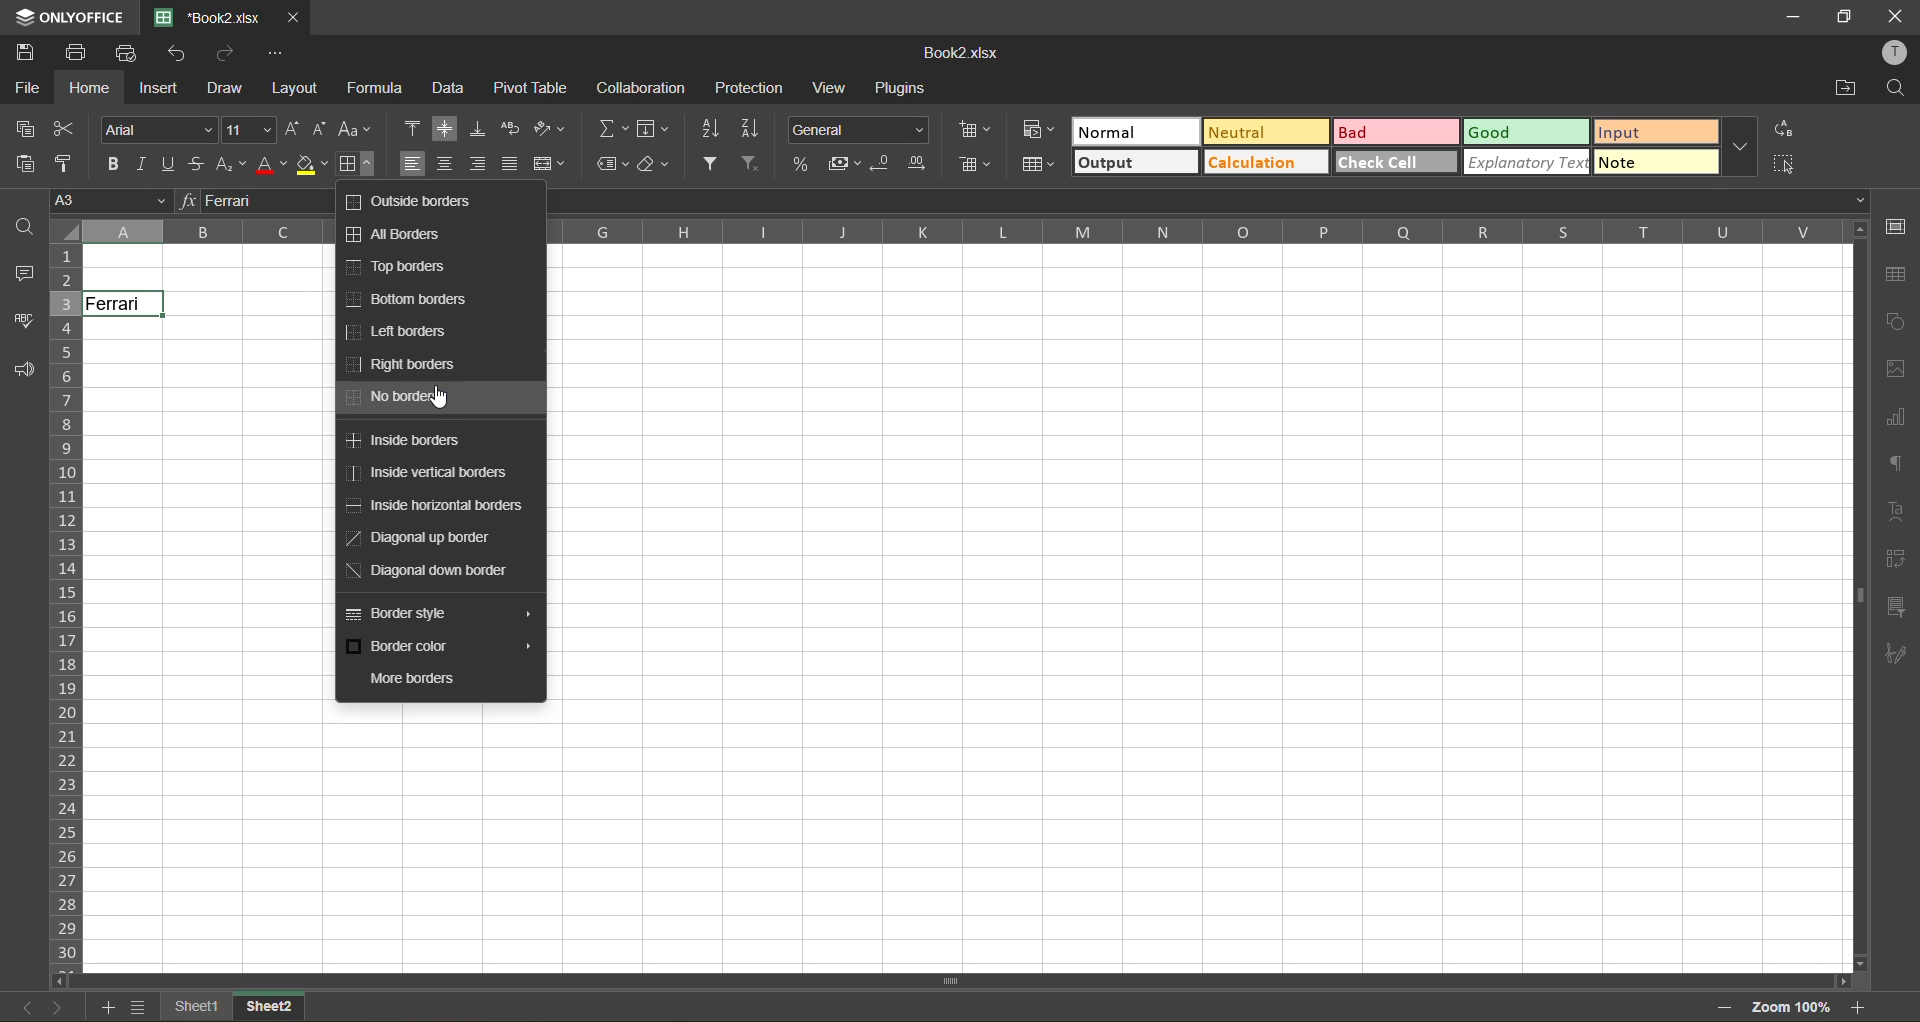 The height and width of the screenshot is (1022, 1920). I want to click on copy, so click(25, 130).